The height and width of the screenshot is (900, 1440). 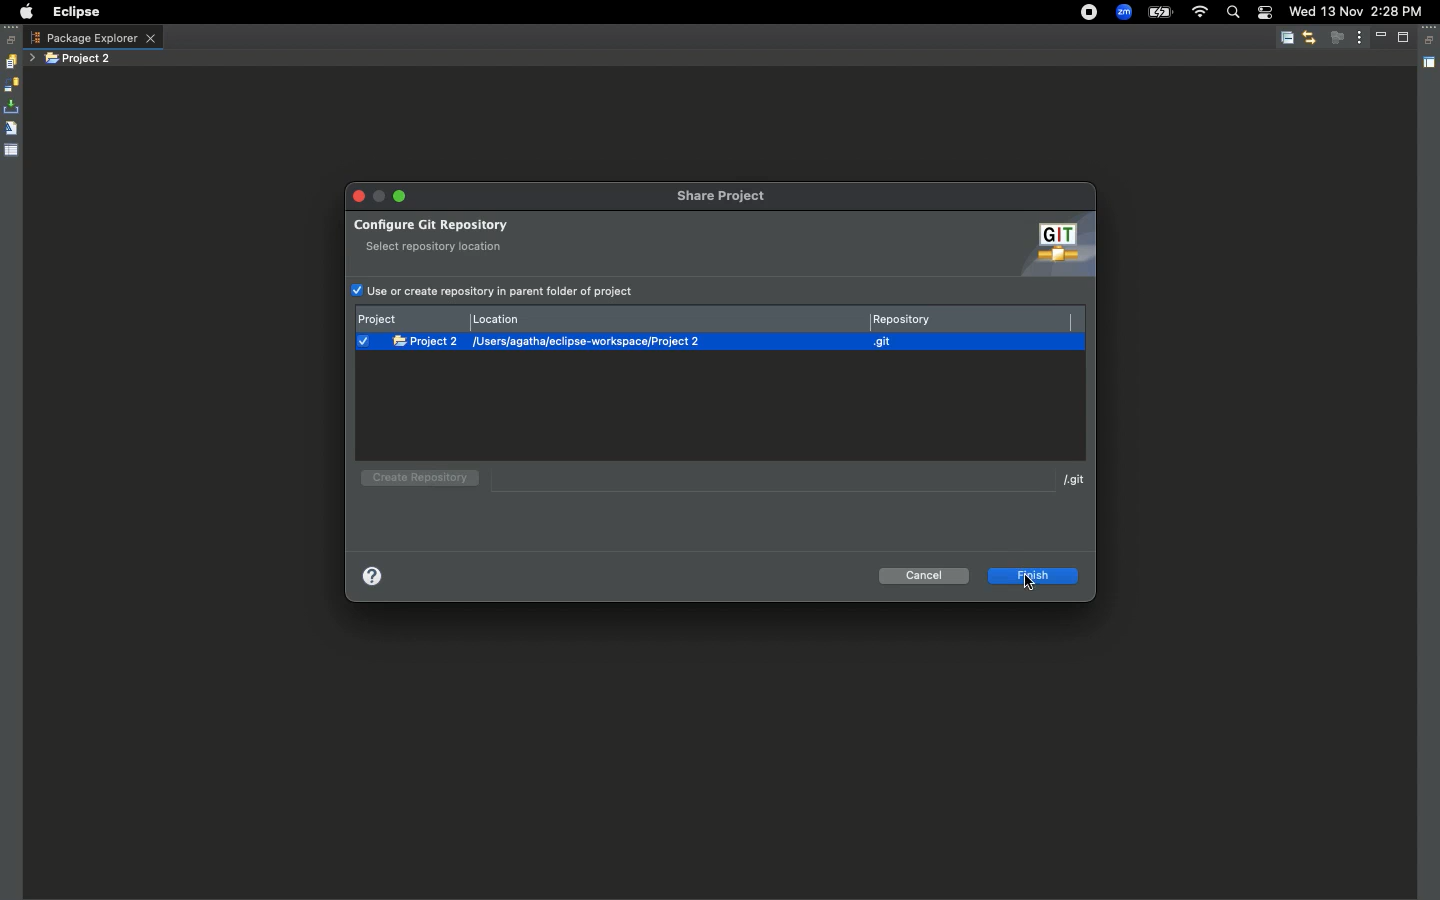 What do you see at coordinates (1355, 10) in the screenshot?
I see `Wed 13 Nov 2:28 PM` at bounding box center [1355, 10].